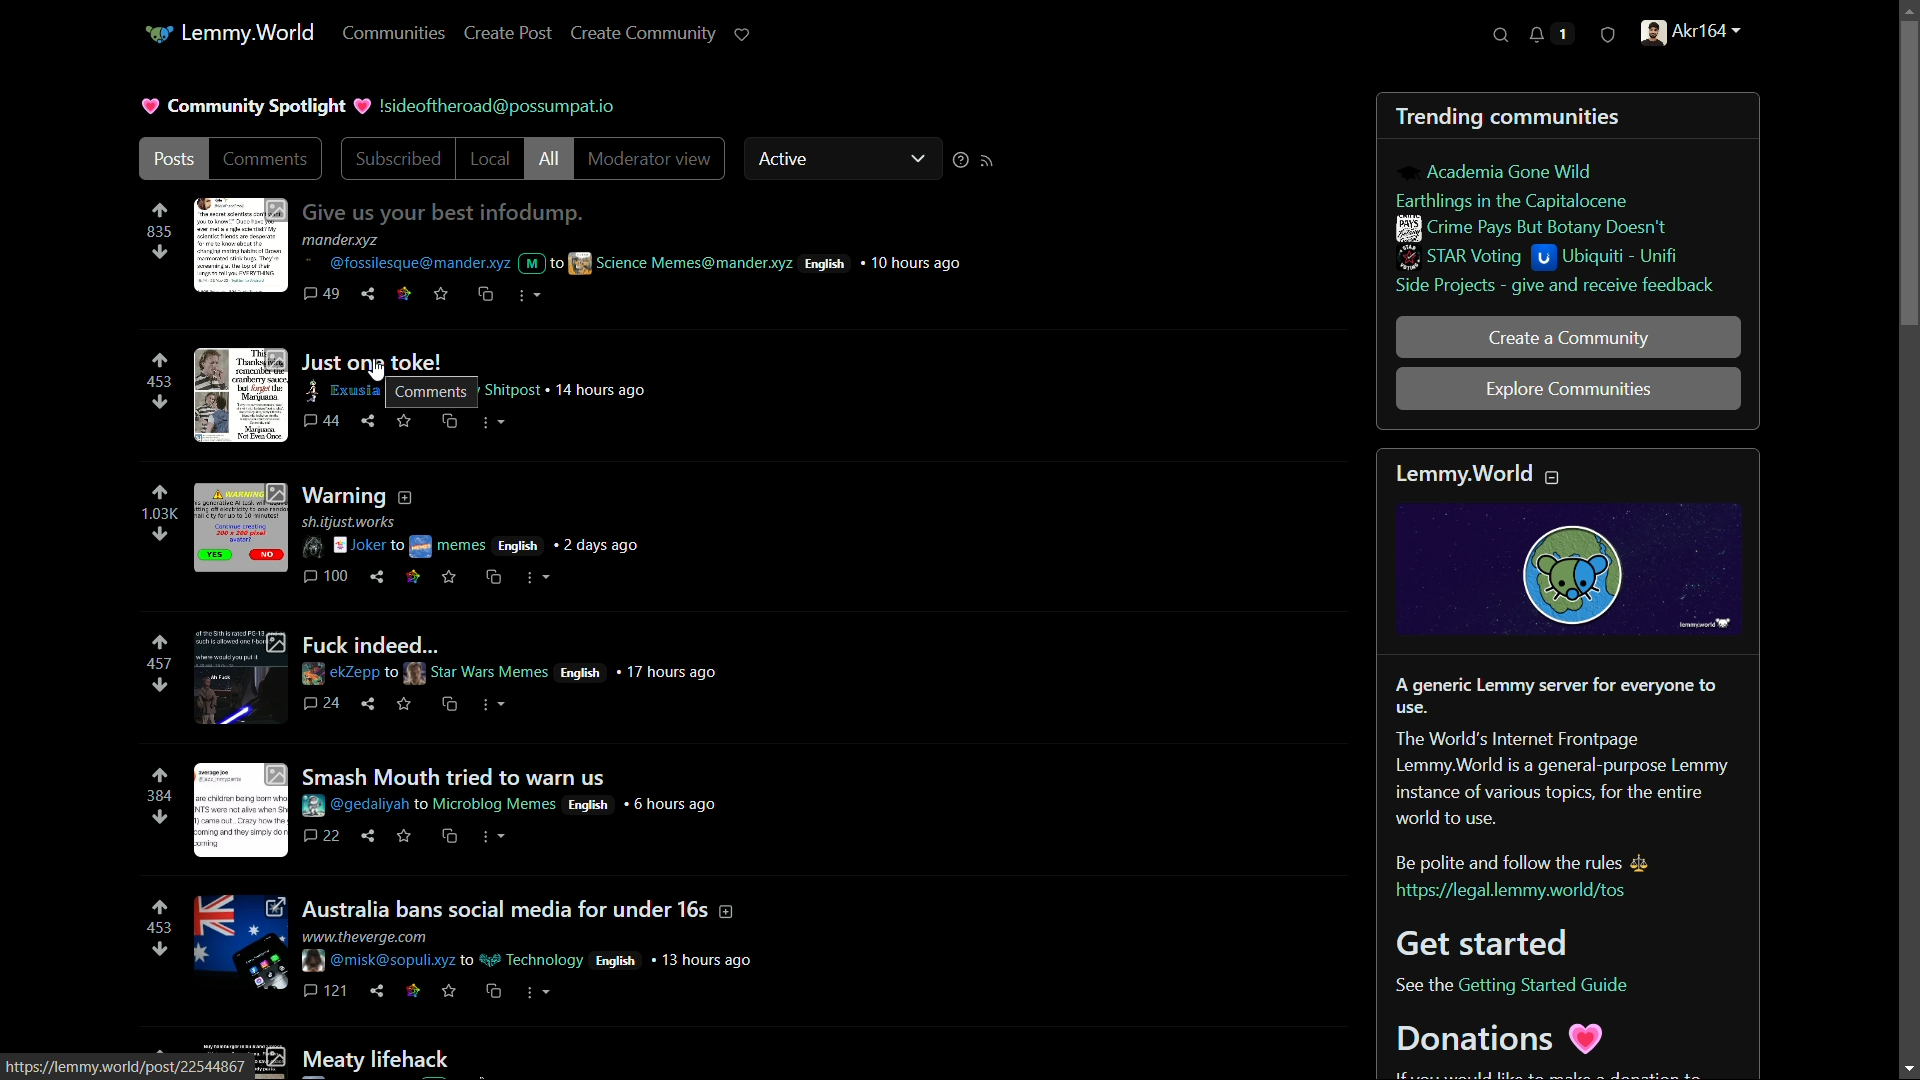  What do you see at coordinates (413, 991) in the screenshot?
I see `link` at bounding box center [413, 991].